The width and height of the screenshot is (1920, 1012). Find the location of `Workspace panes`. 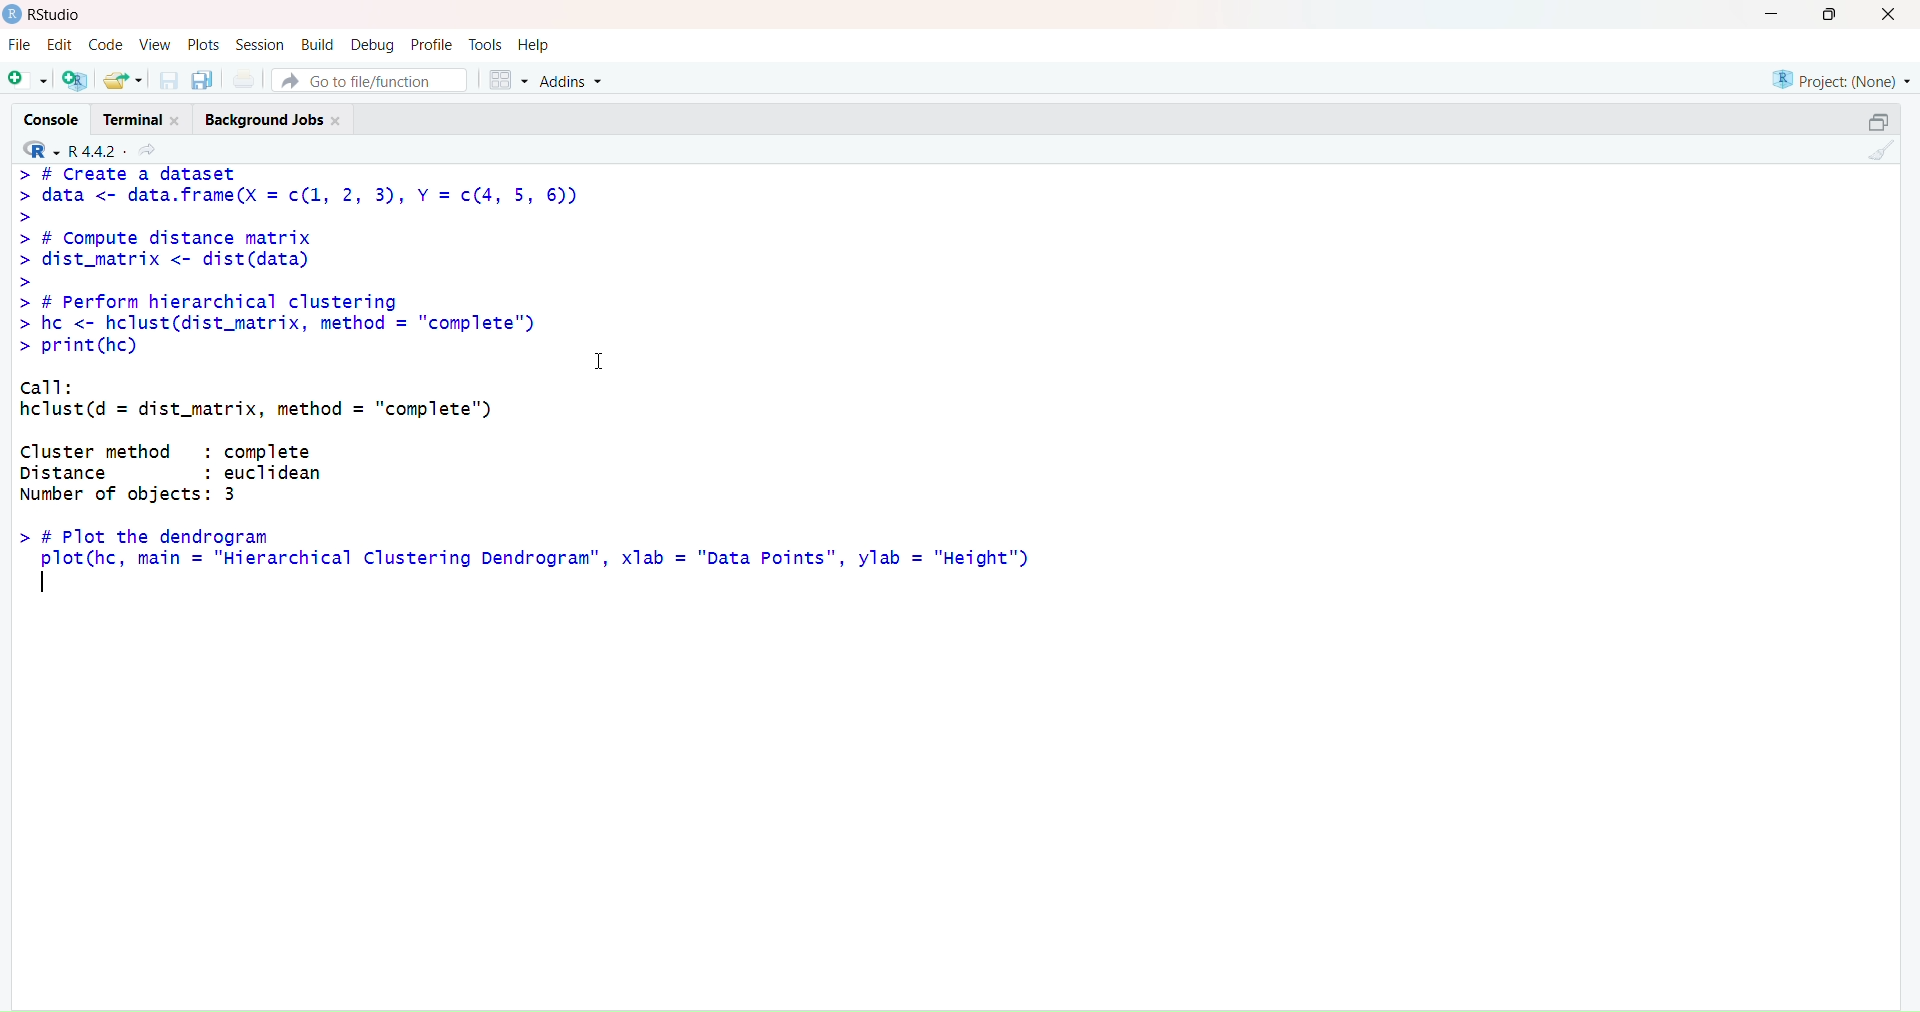

Workspace panes is located at coordinates (509, 77).